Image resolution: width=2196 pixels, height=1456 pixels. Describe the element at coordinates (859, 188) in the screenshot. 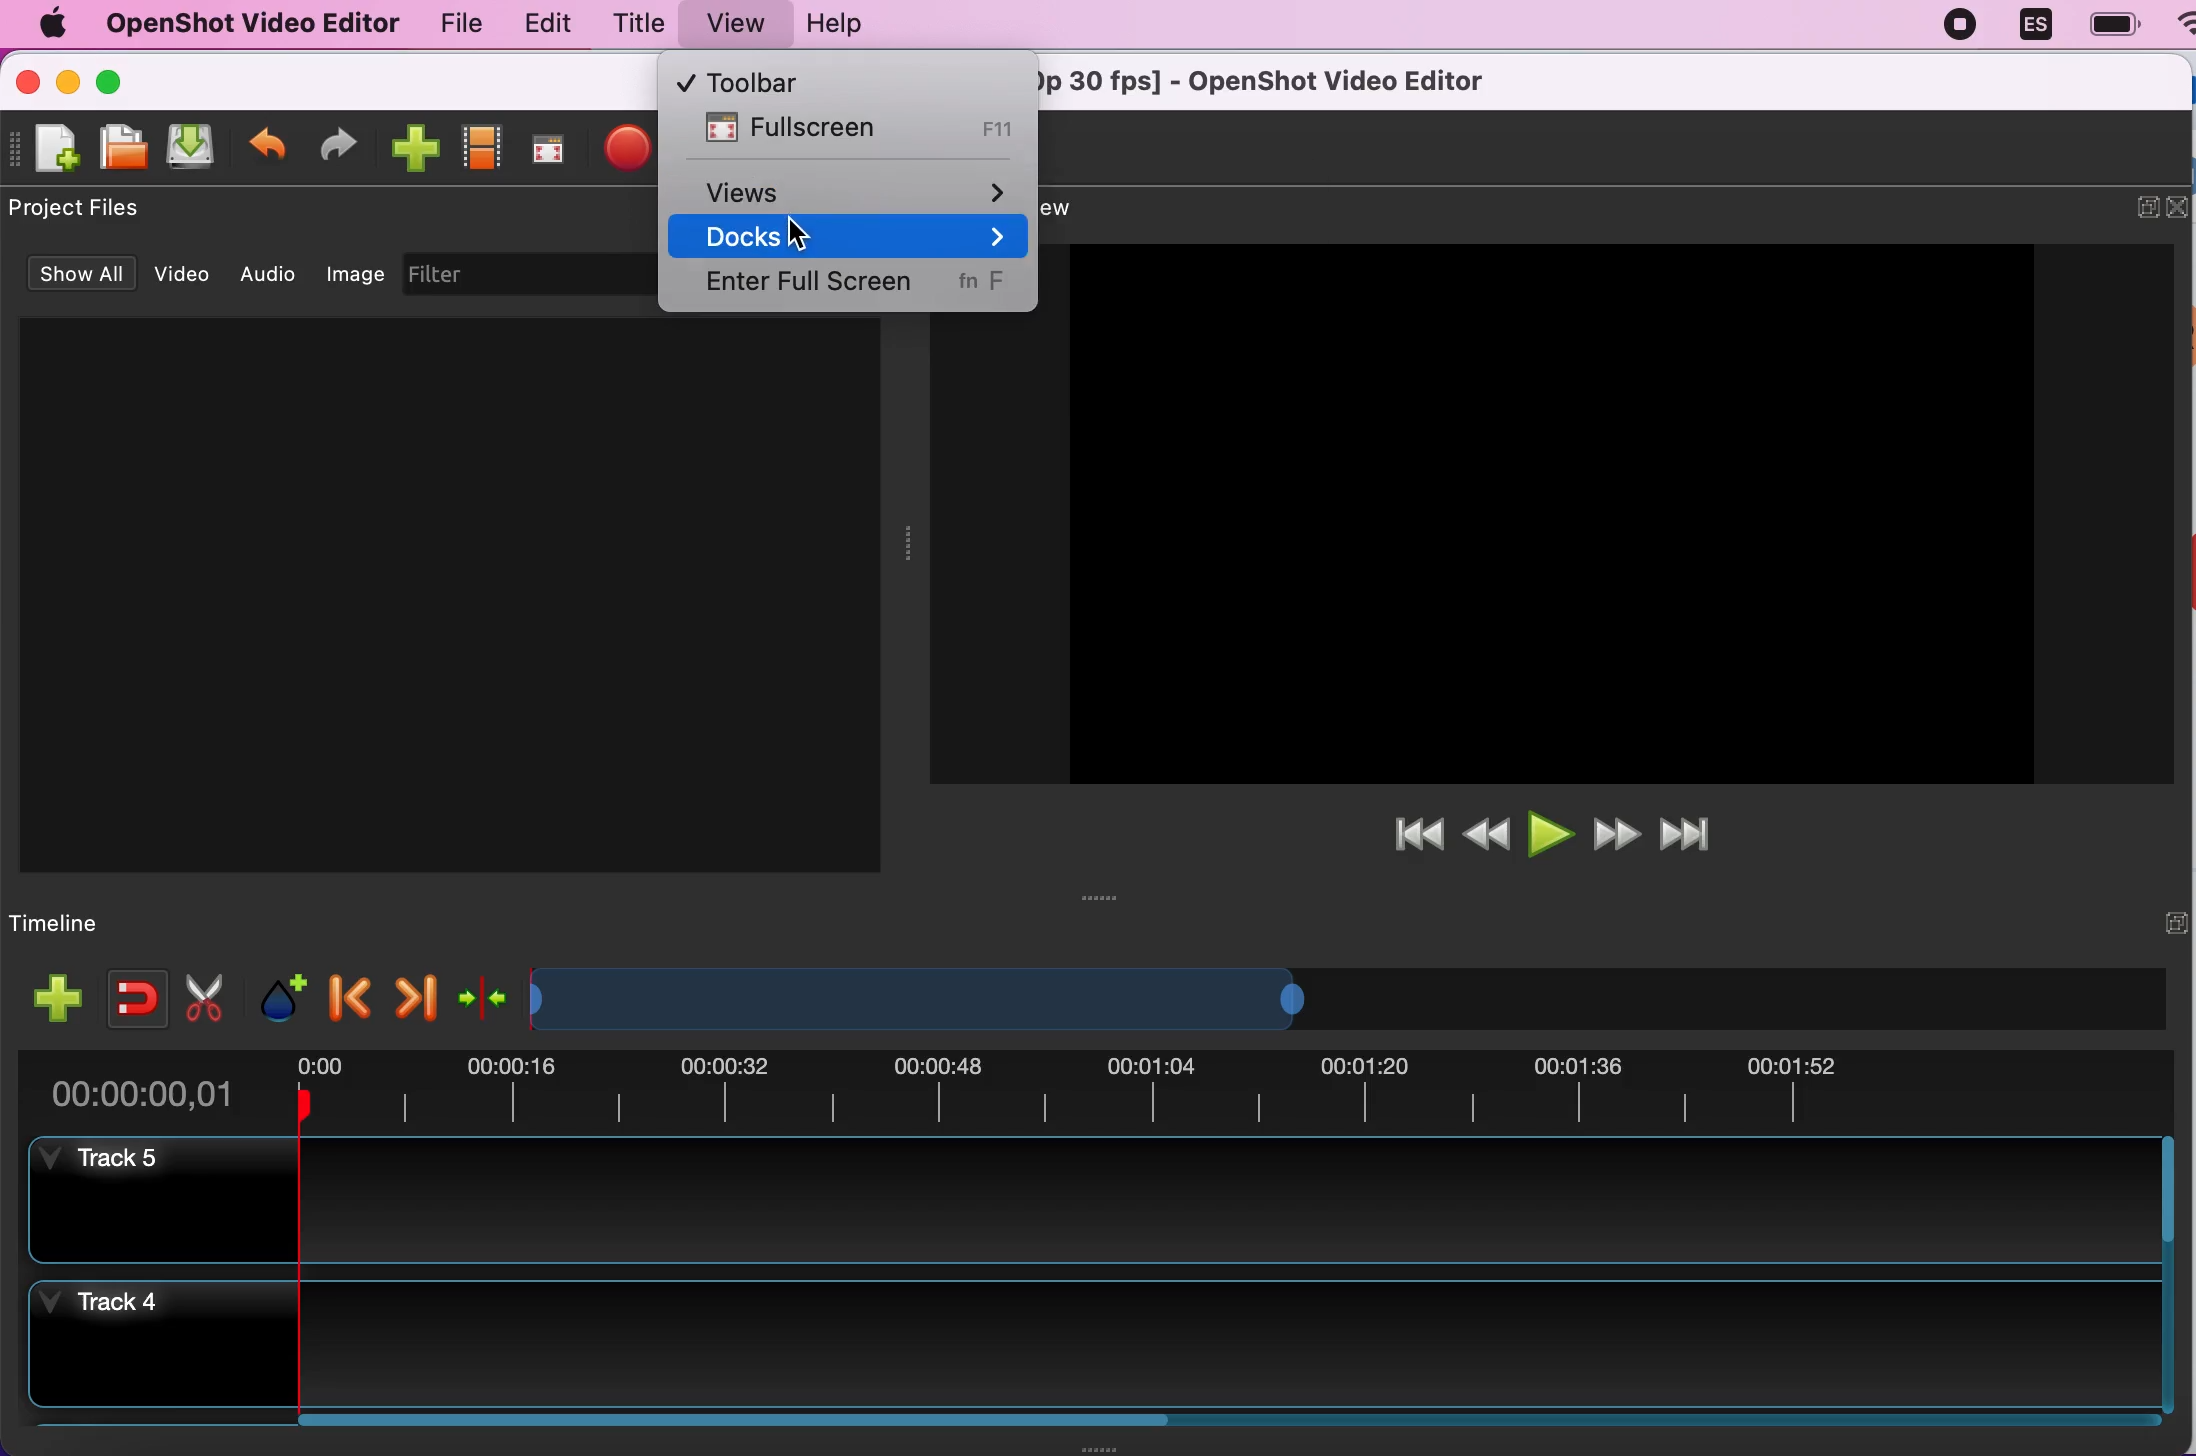

I see `views` at that location.